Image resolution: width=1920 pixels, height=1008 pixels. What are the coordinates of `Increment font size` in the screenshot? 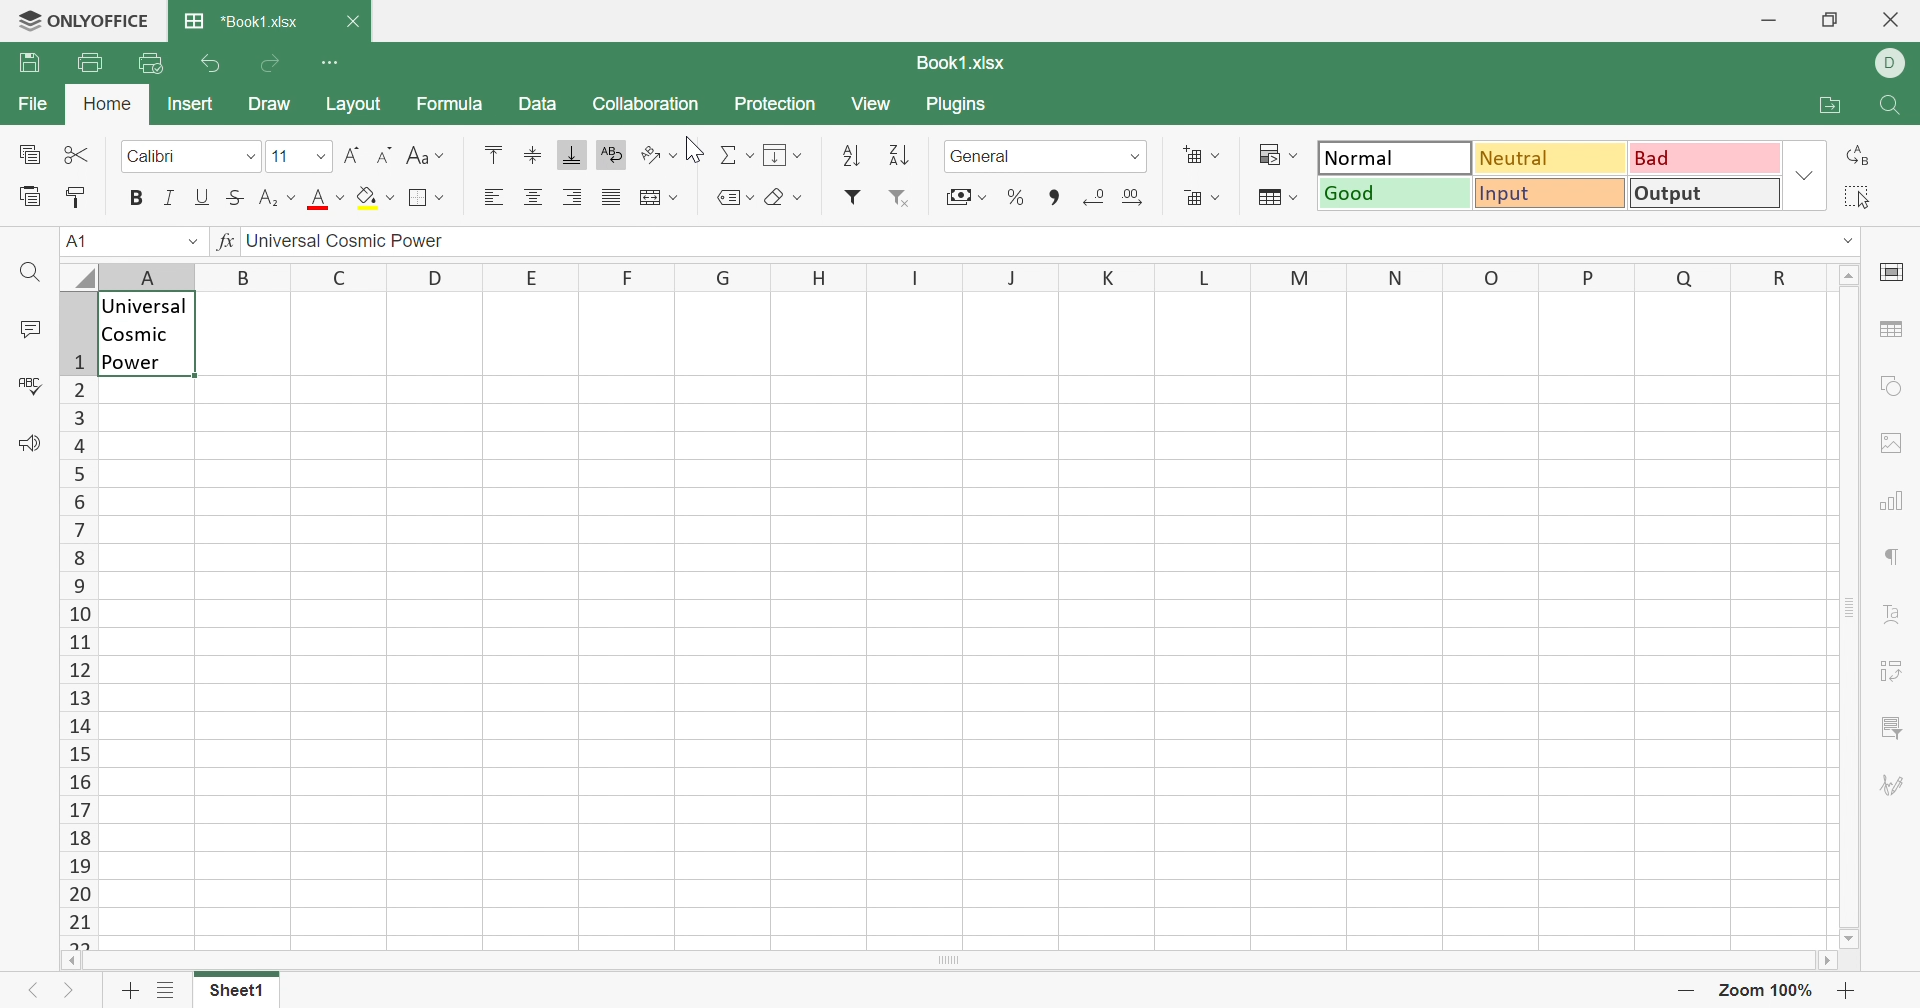 It's located at (358, 153).